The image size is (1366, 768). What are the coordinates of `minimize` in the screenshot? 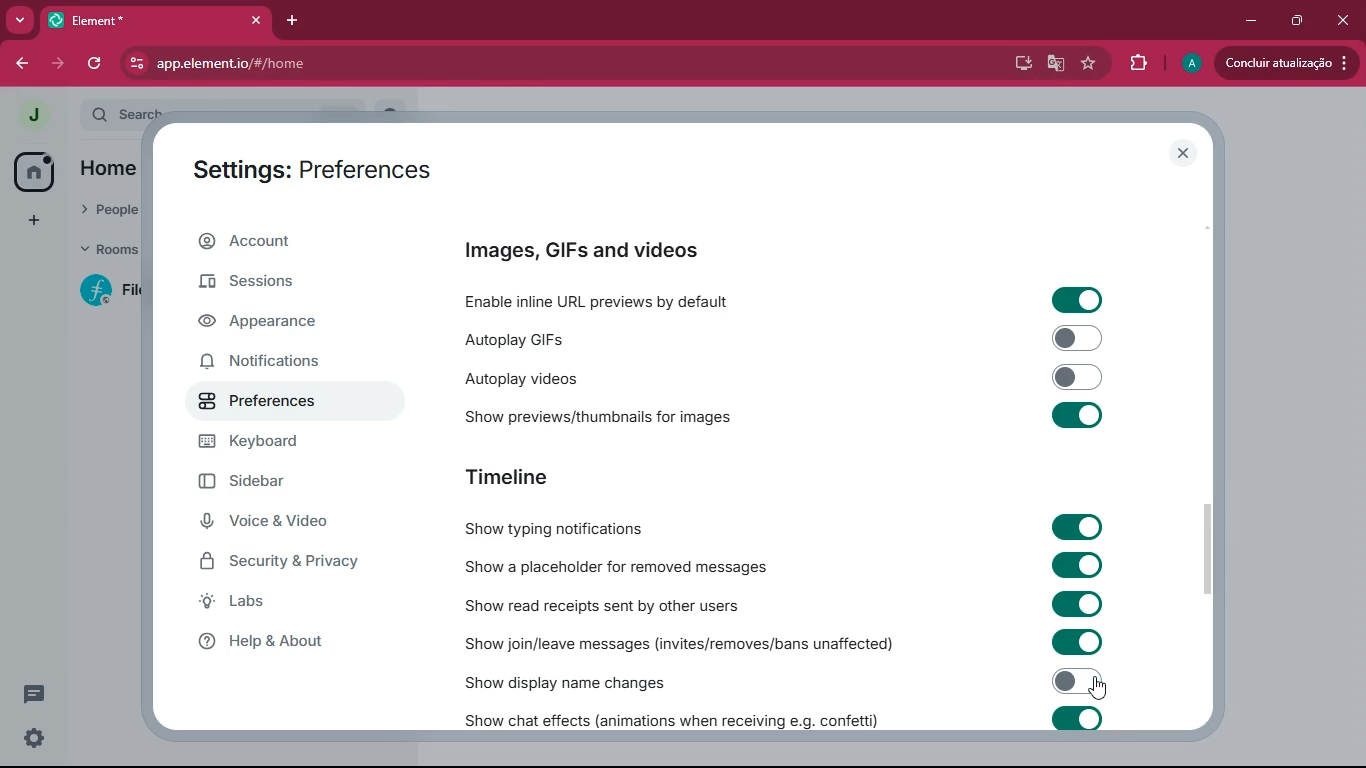 It's located at (1248, 22).